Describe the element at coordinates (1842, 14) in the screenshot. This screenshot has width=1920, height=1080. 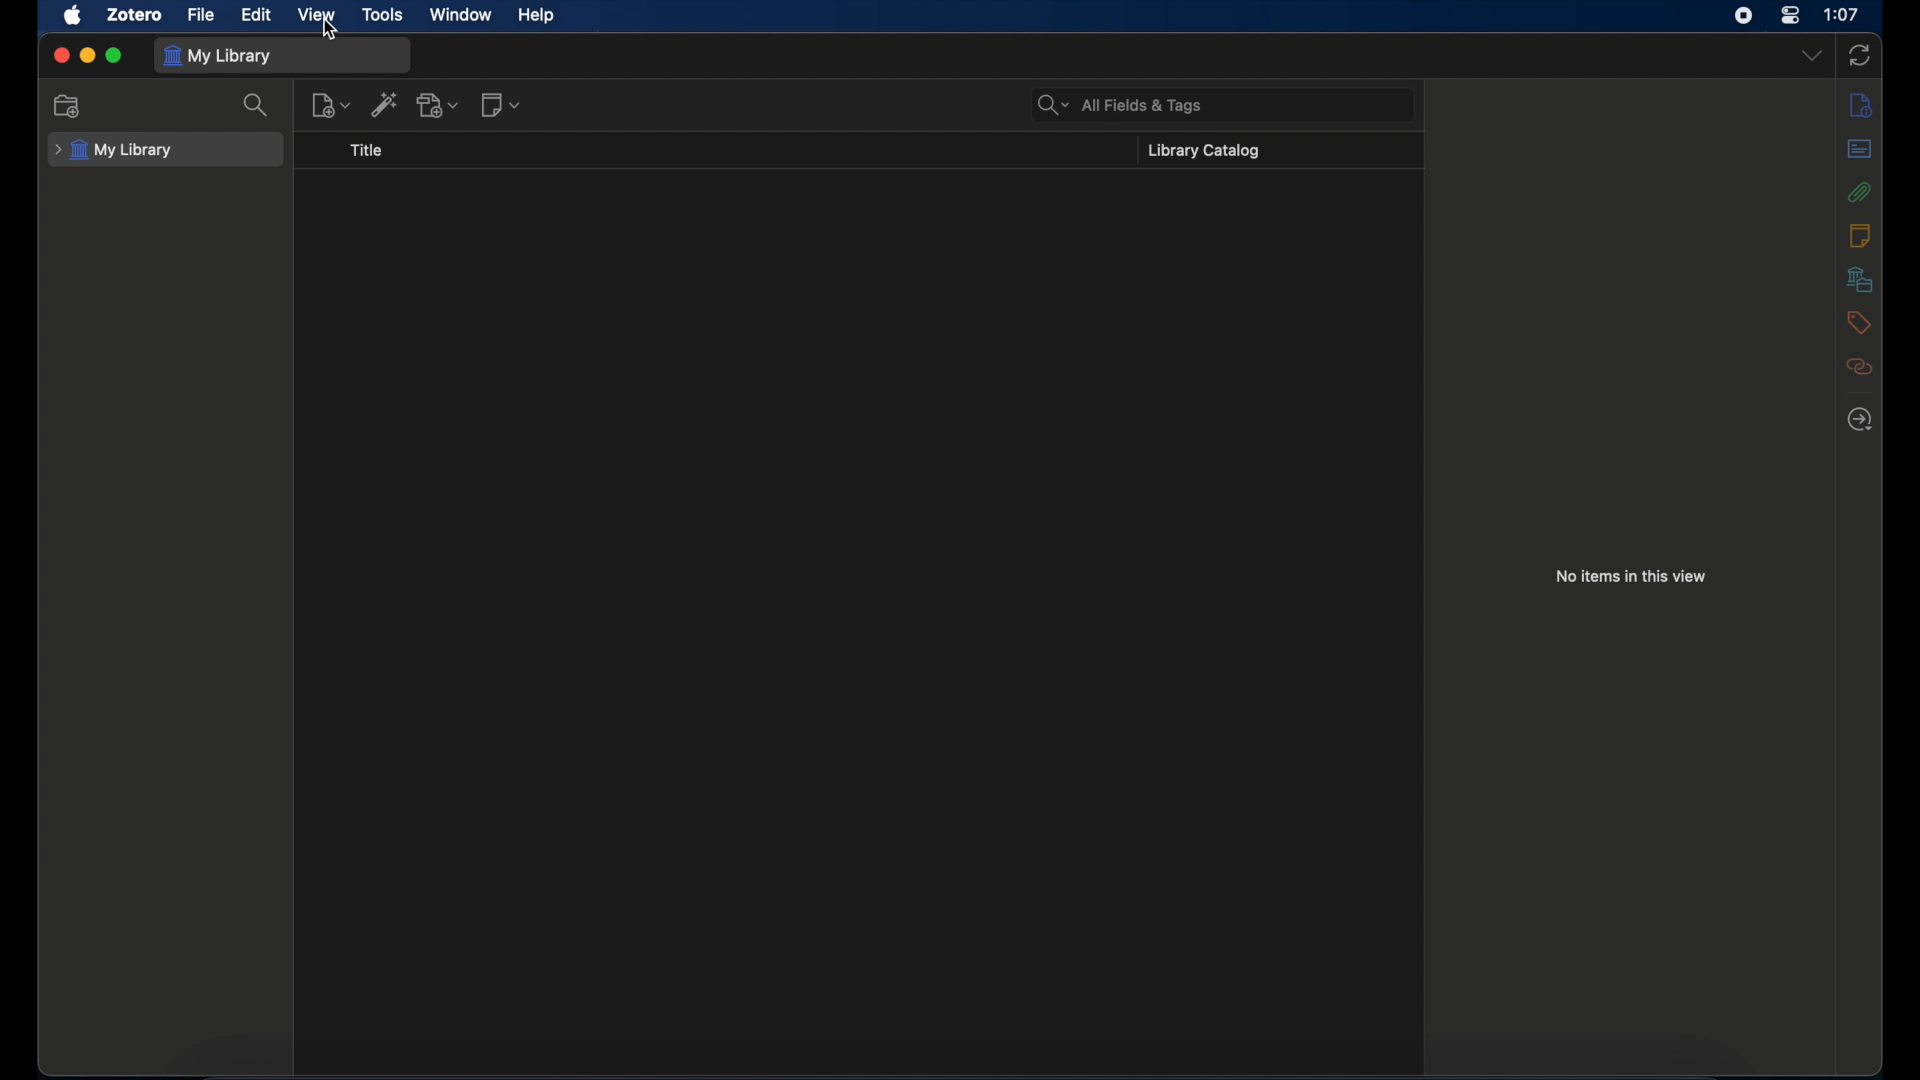
I see `time` at that location.